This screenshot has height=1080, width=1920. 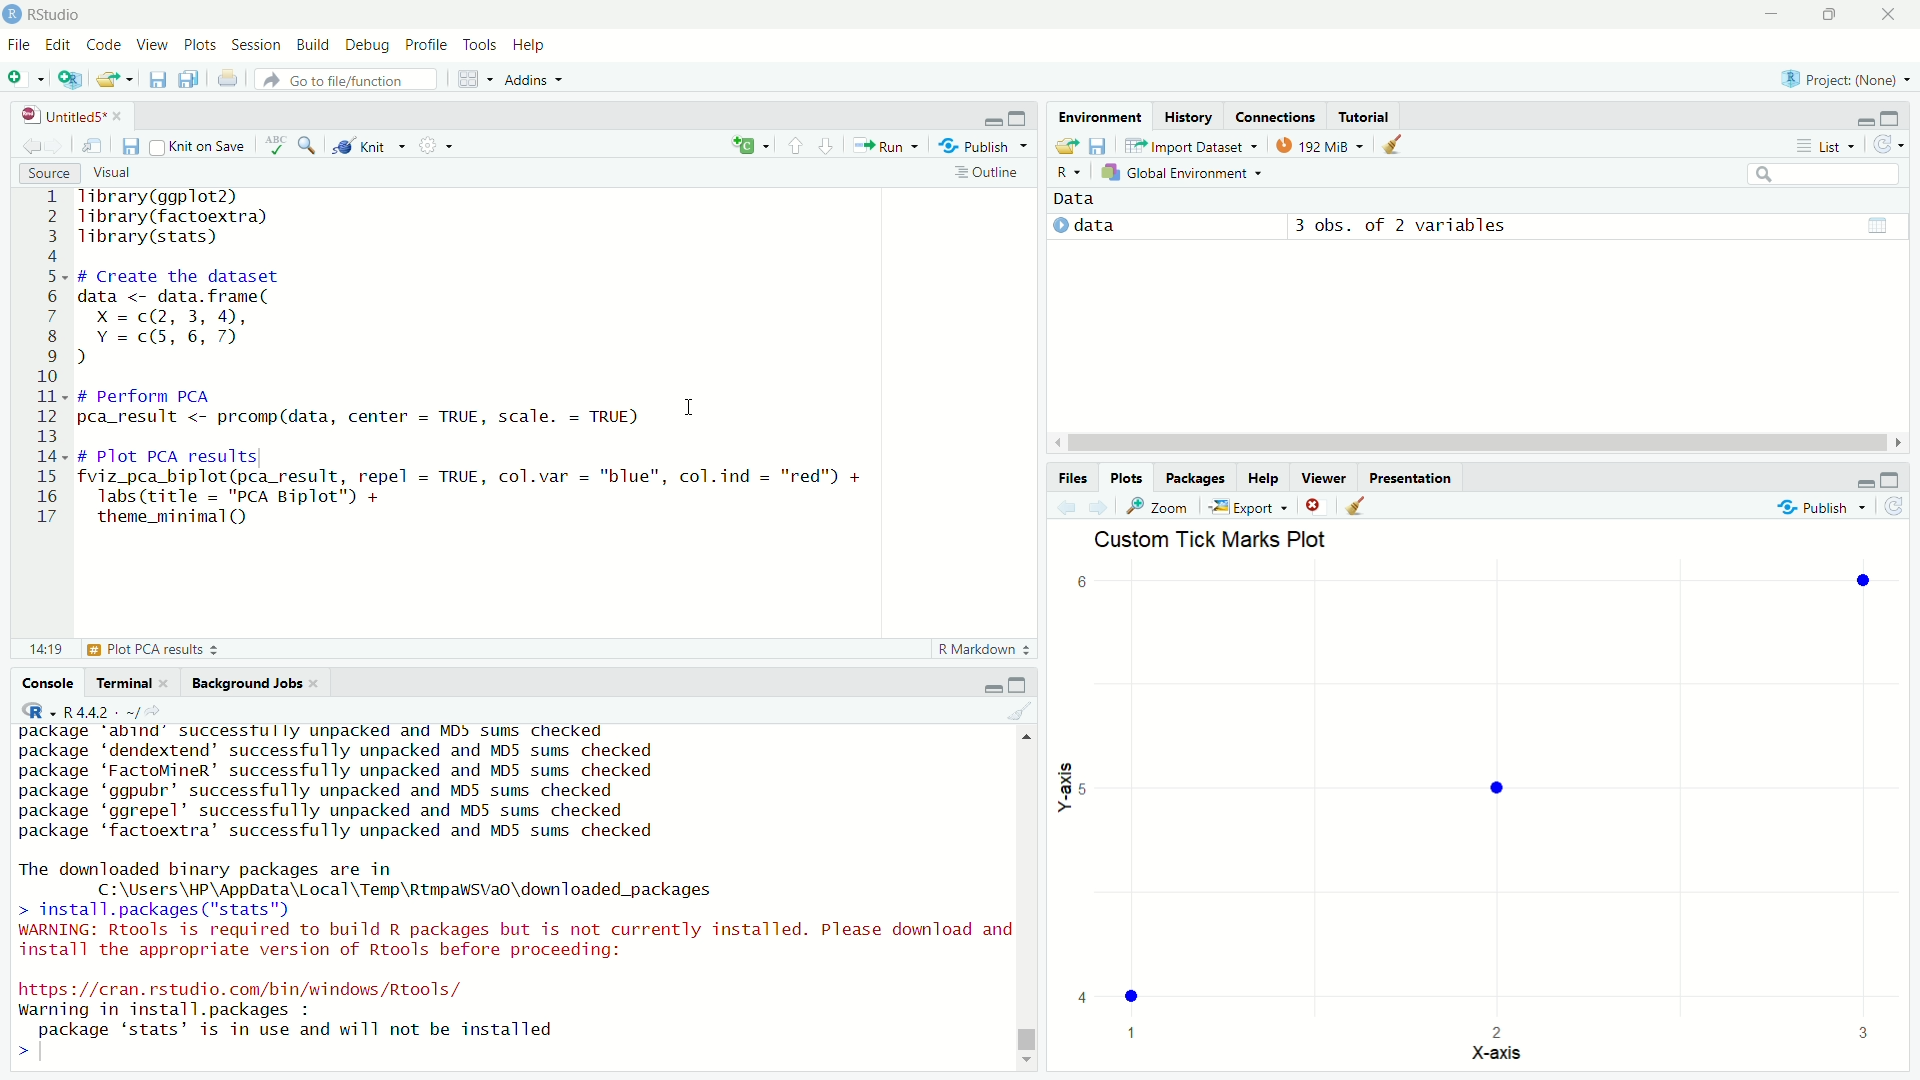 What do you see at coordinates (154, 46) in the screenshot?
I see `View` at bounding box center [154, 46].